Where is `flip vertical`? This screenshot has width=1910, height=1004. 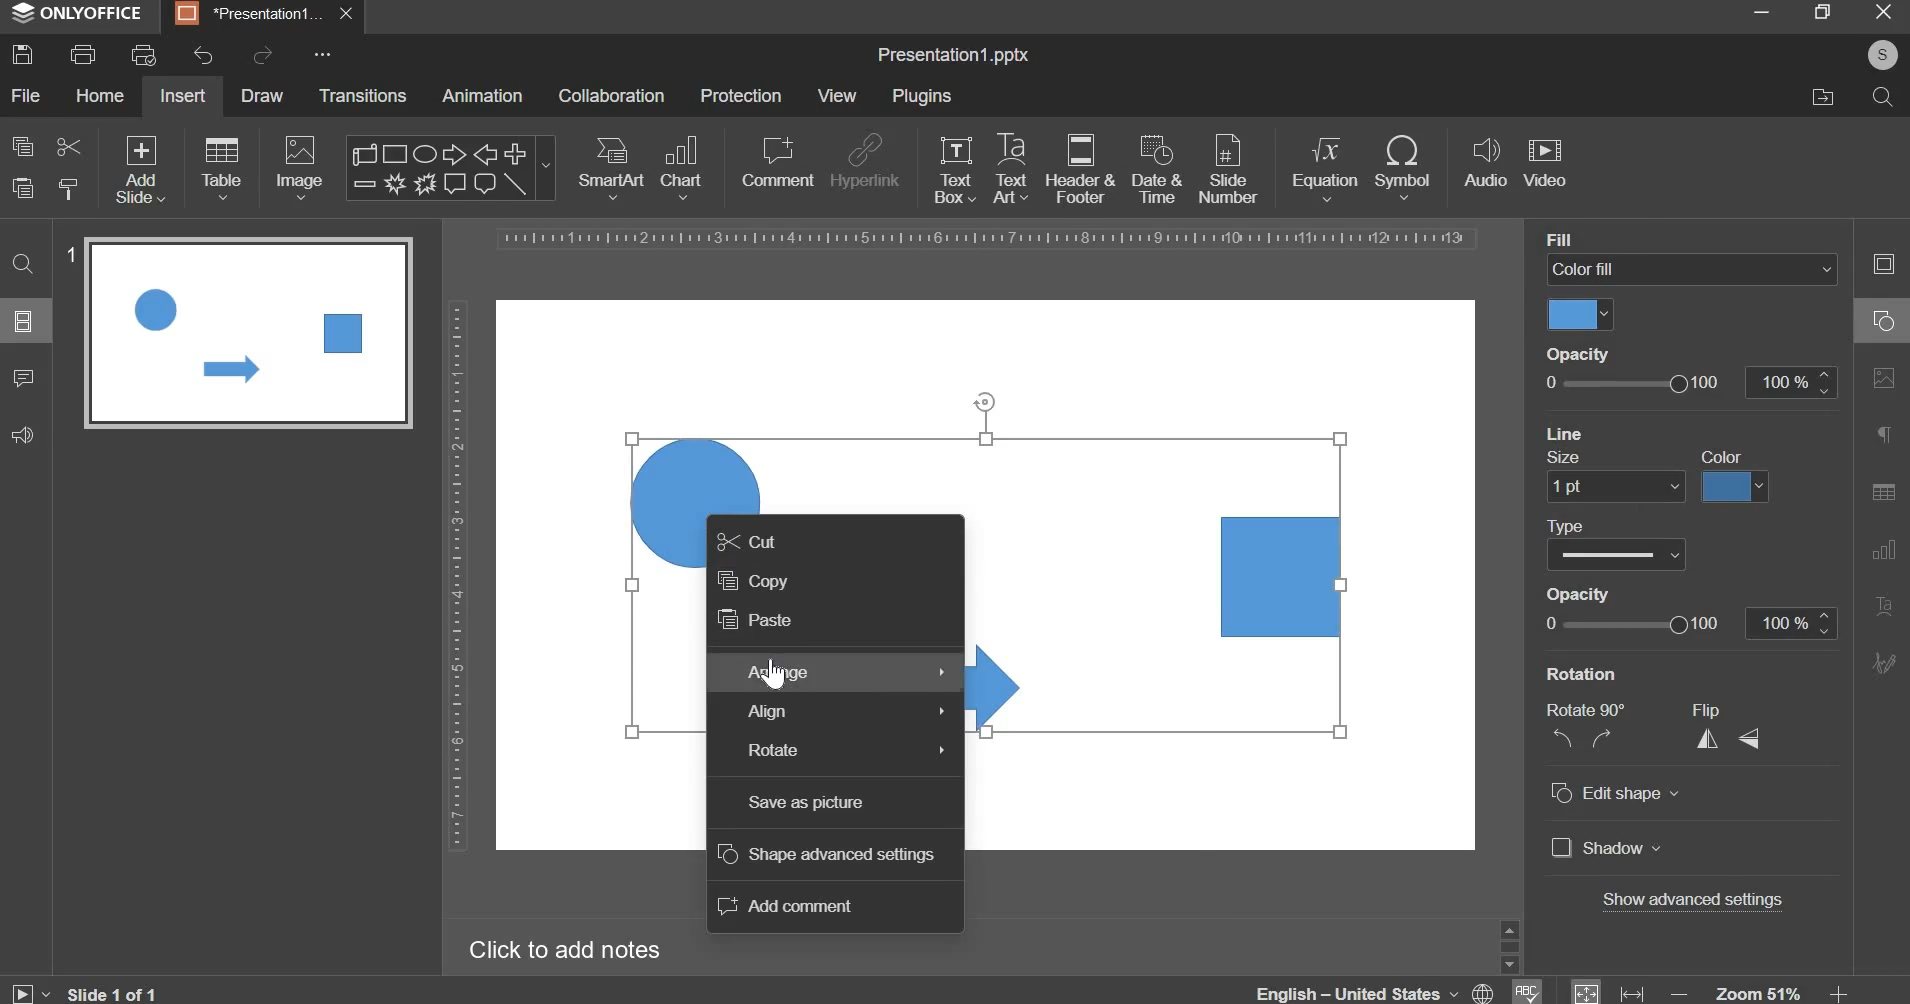
flip vertical is located at coordinates (1752, 737).